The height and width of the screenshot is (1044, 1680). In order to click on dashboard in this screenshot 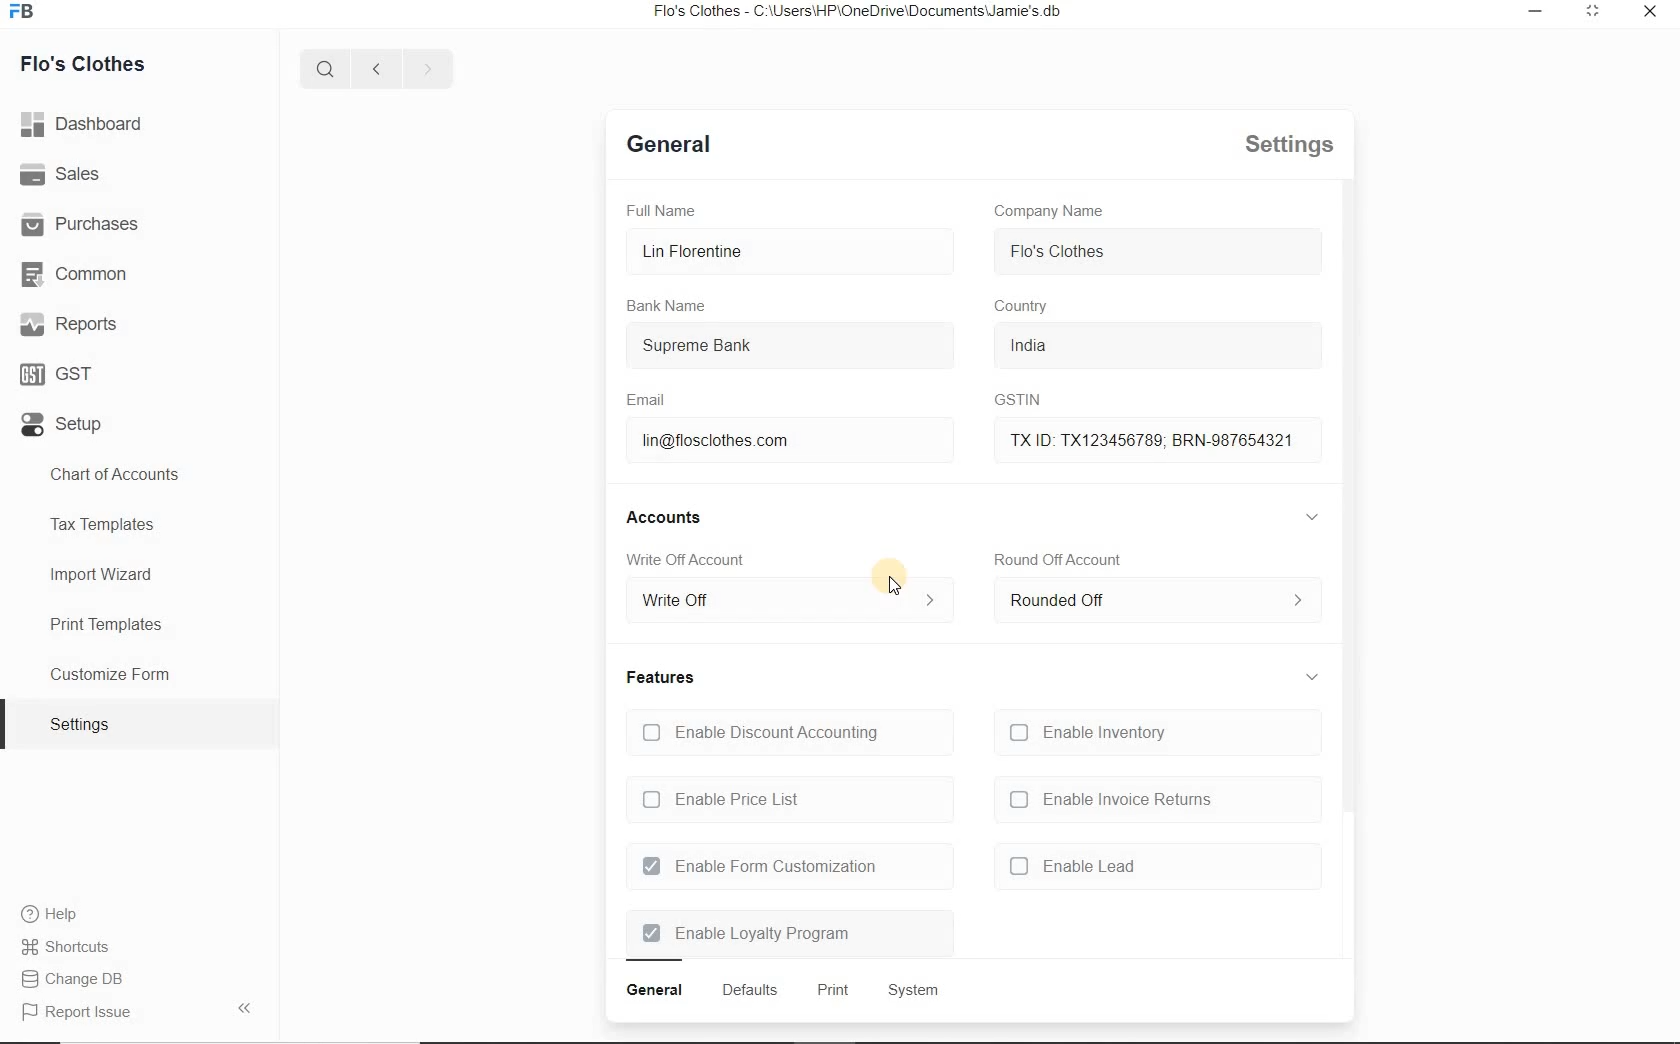, I will do `click(84, 124)`.